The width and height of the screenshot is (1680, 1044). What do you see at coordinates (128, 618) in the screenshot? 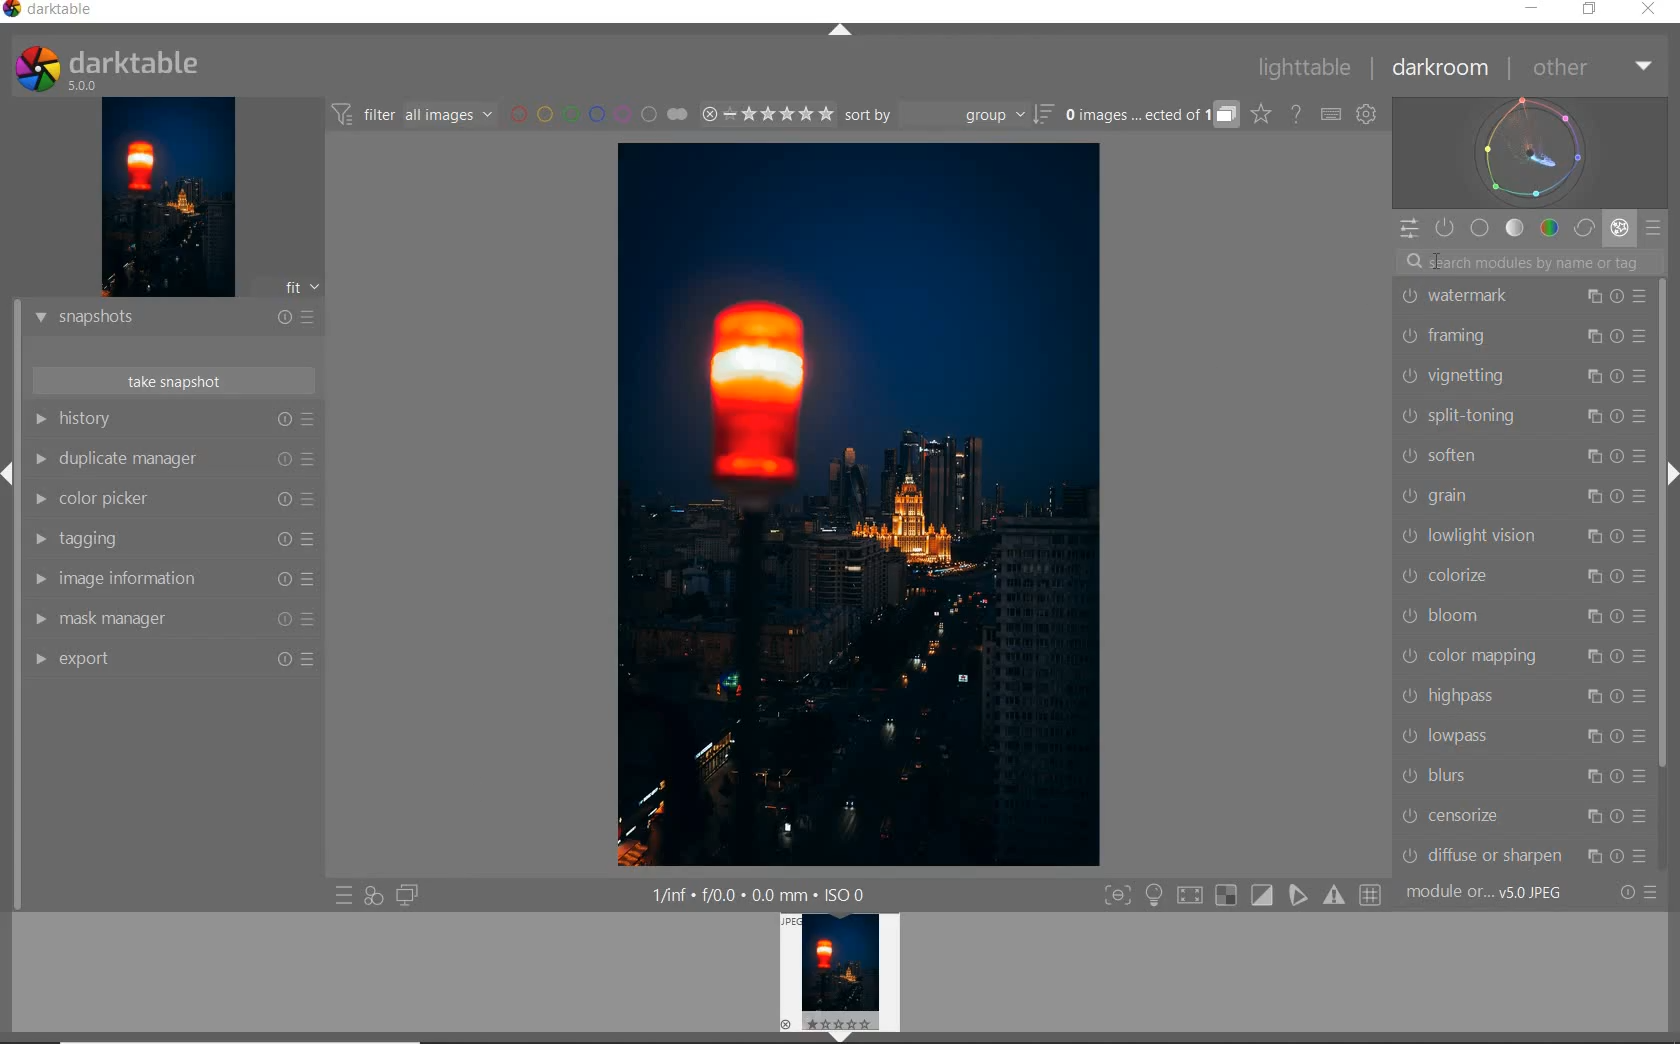
I see `MASK MANAGER` at bounding box center [128, 618].